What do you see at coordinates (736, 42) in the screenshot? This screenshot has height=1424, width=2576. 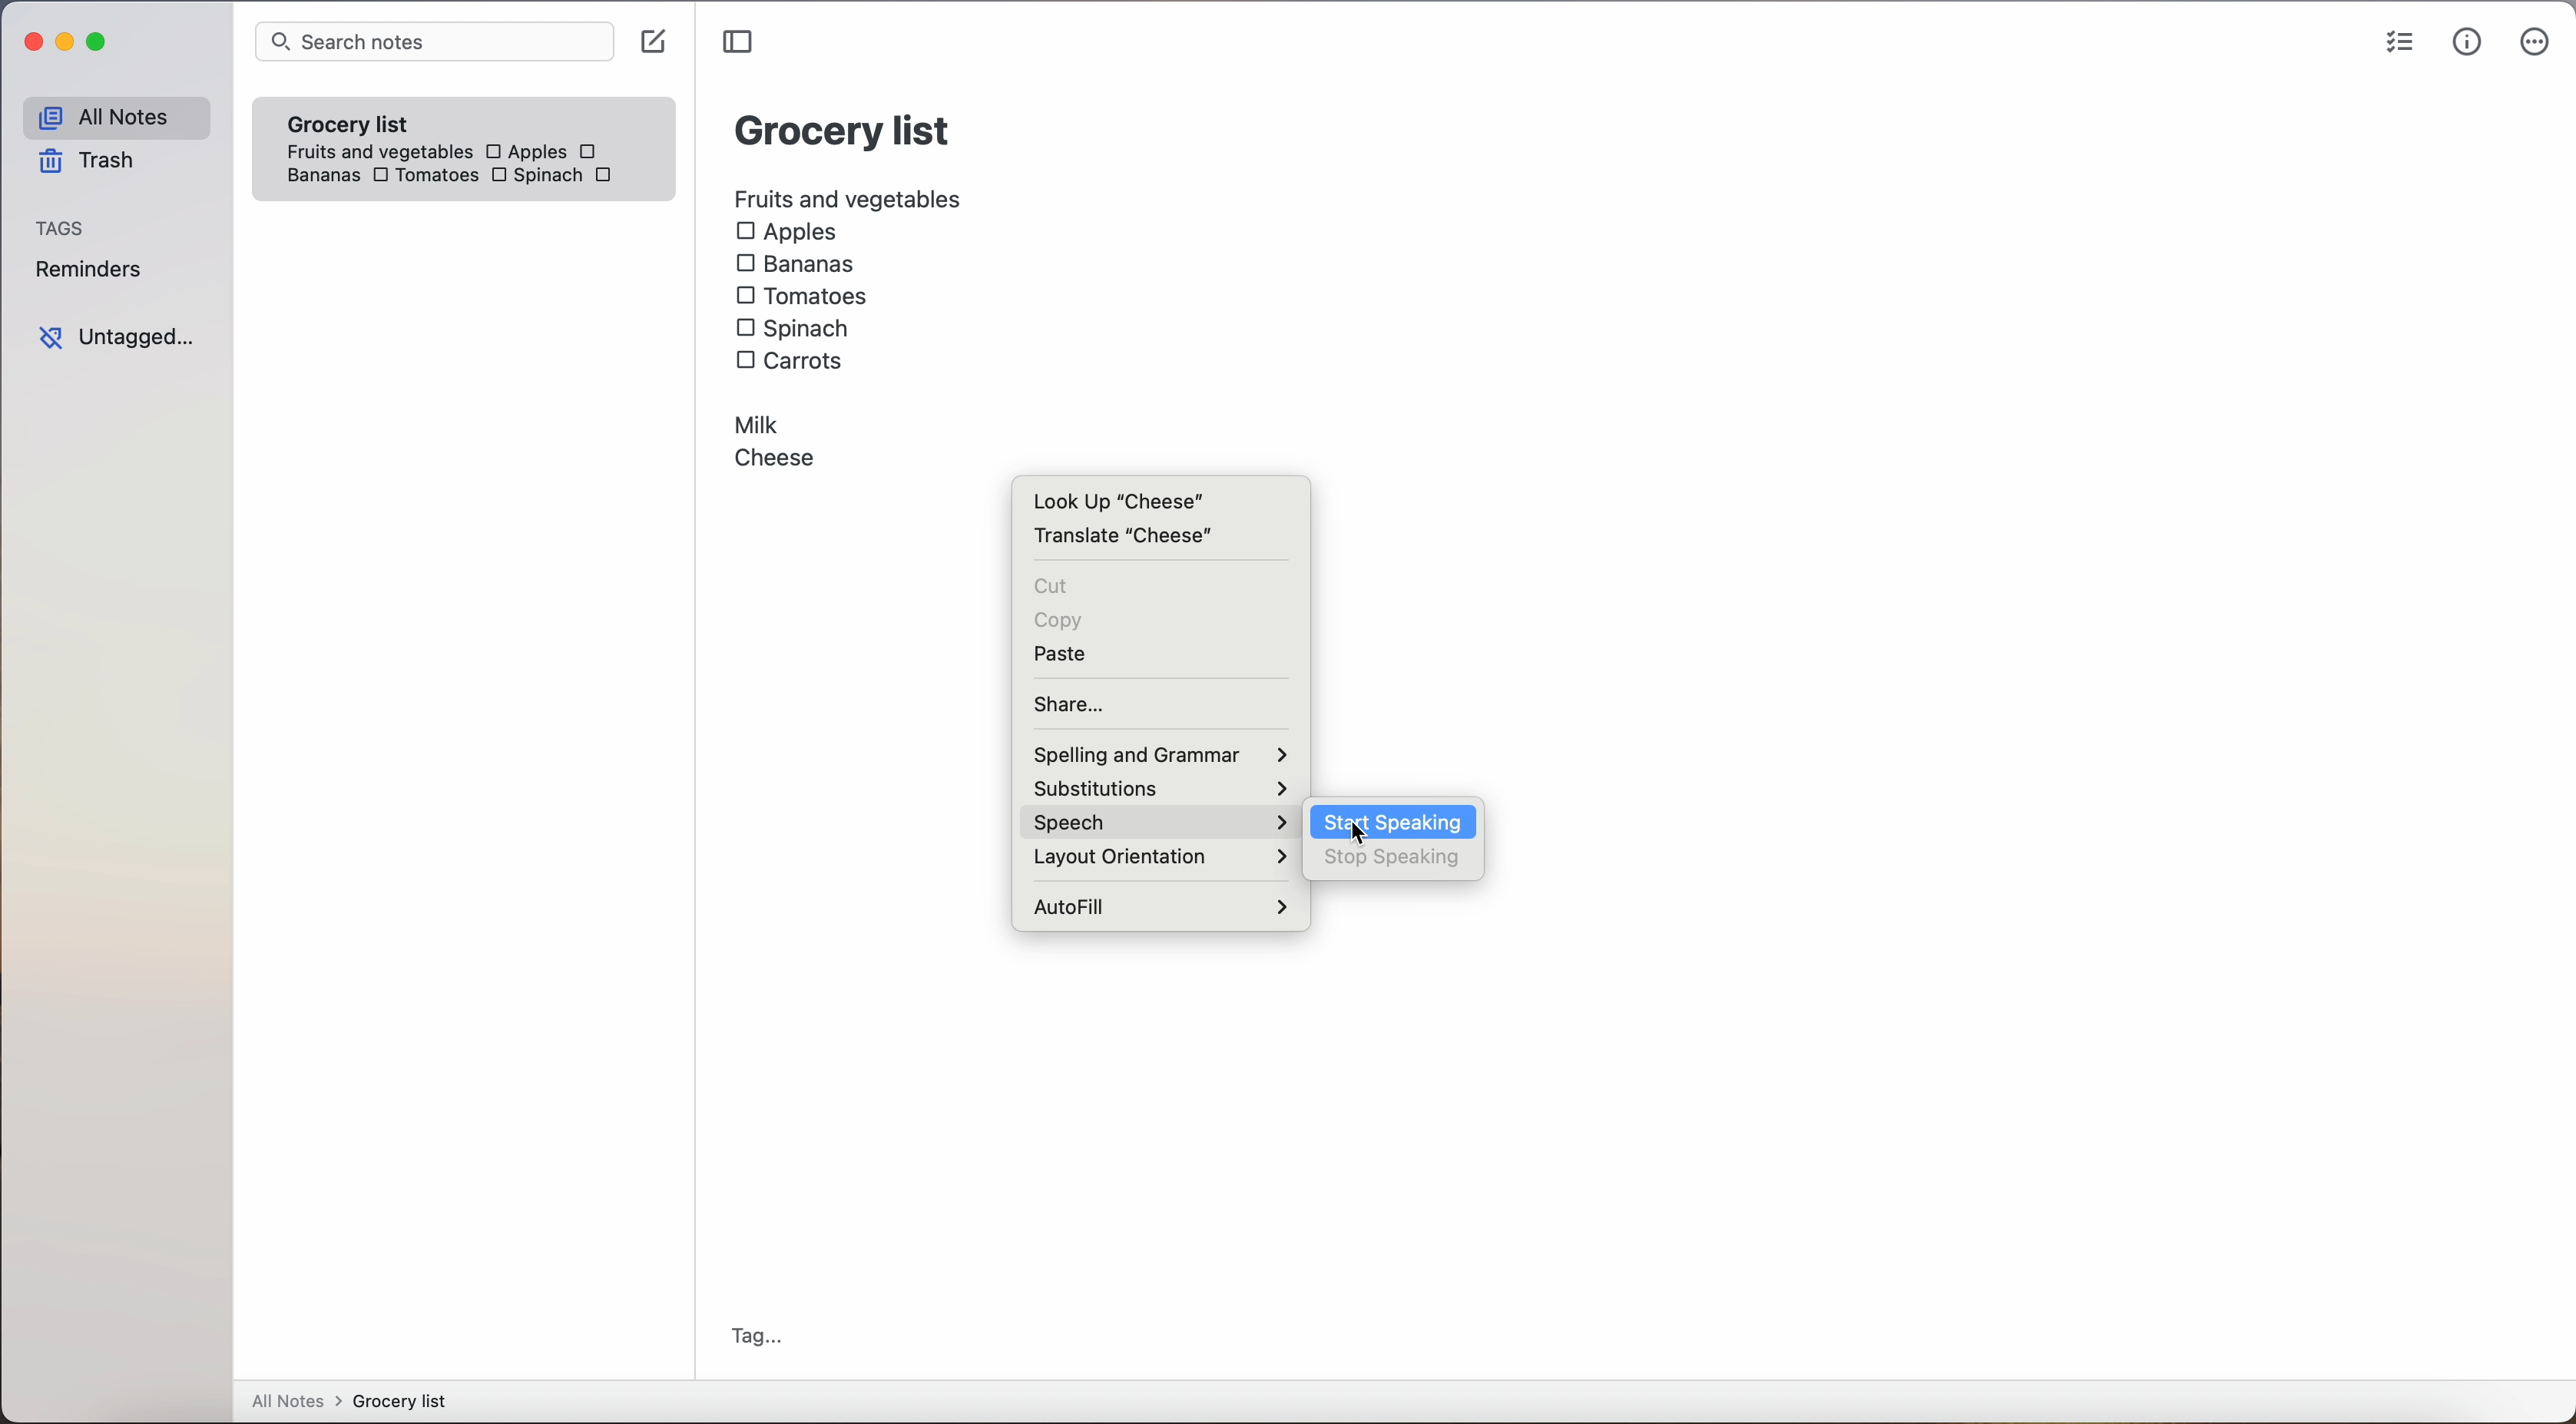 I see `toggle sidebar` at bounding box center [736, 42].